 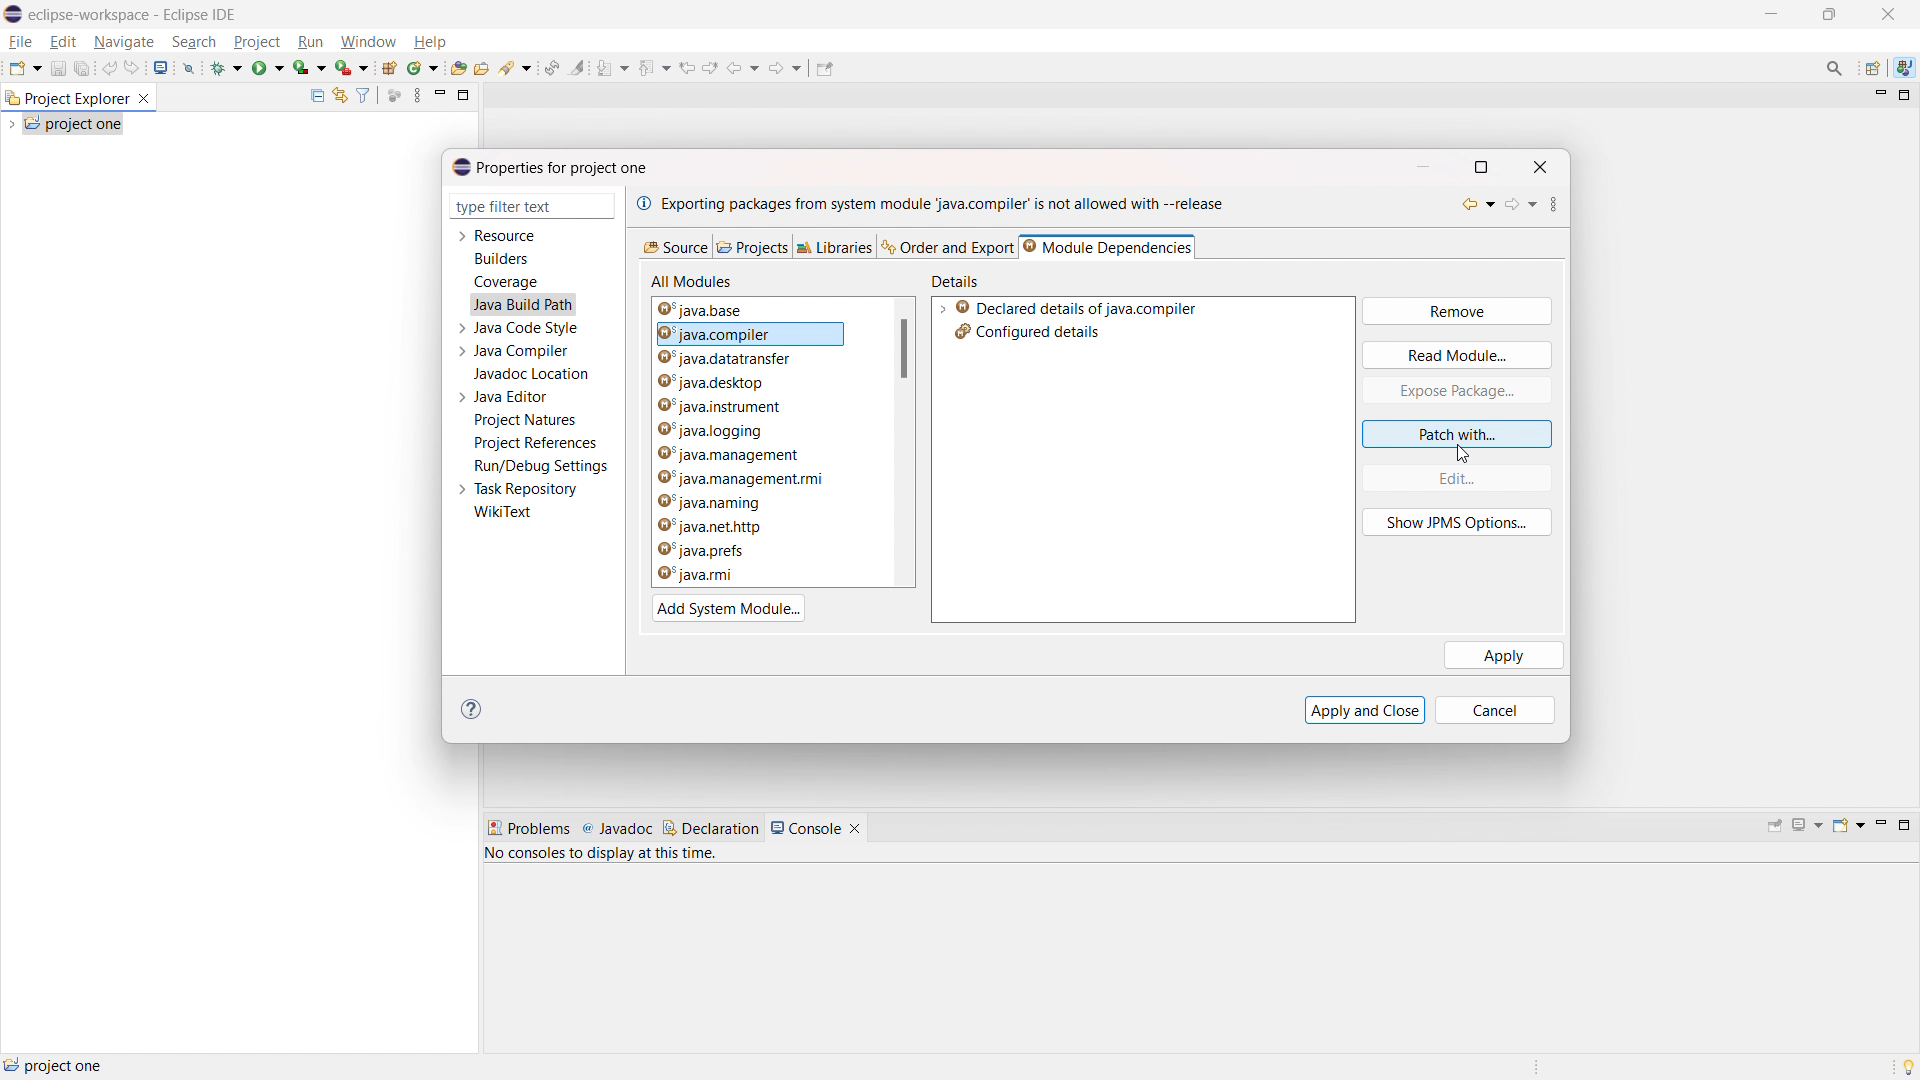 I want to click on next annotation, so click(x=612, y=68).